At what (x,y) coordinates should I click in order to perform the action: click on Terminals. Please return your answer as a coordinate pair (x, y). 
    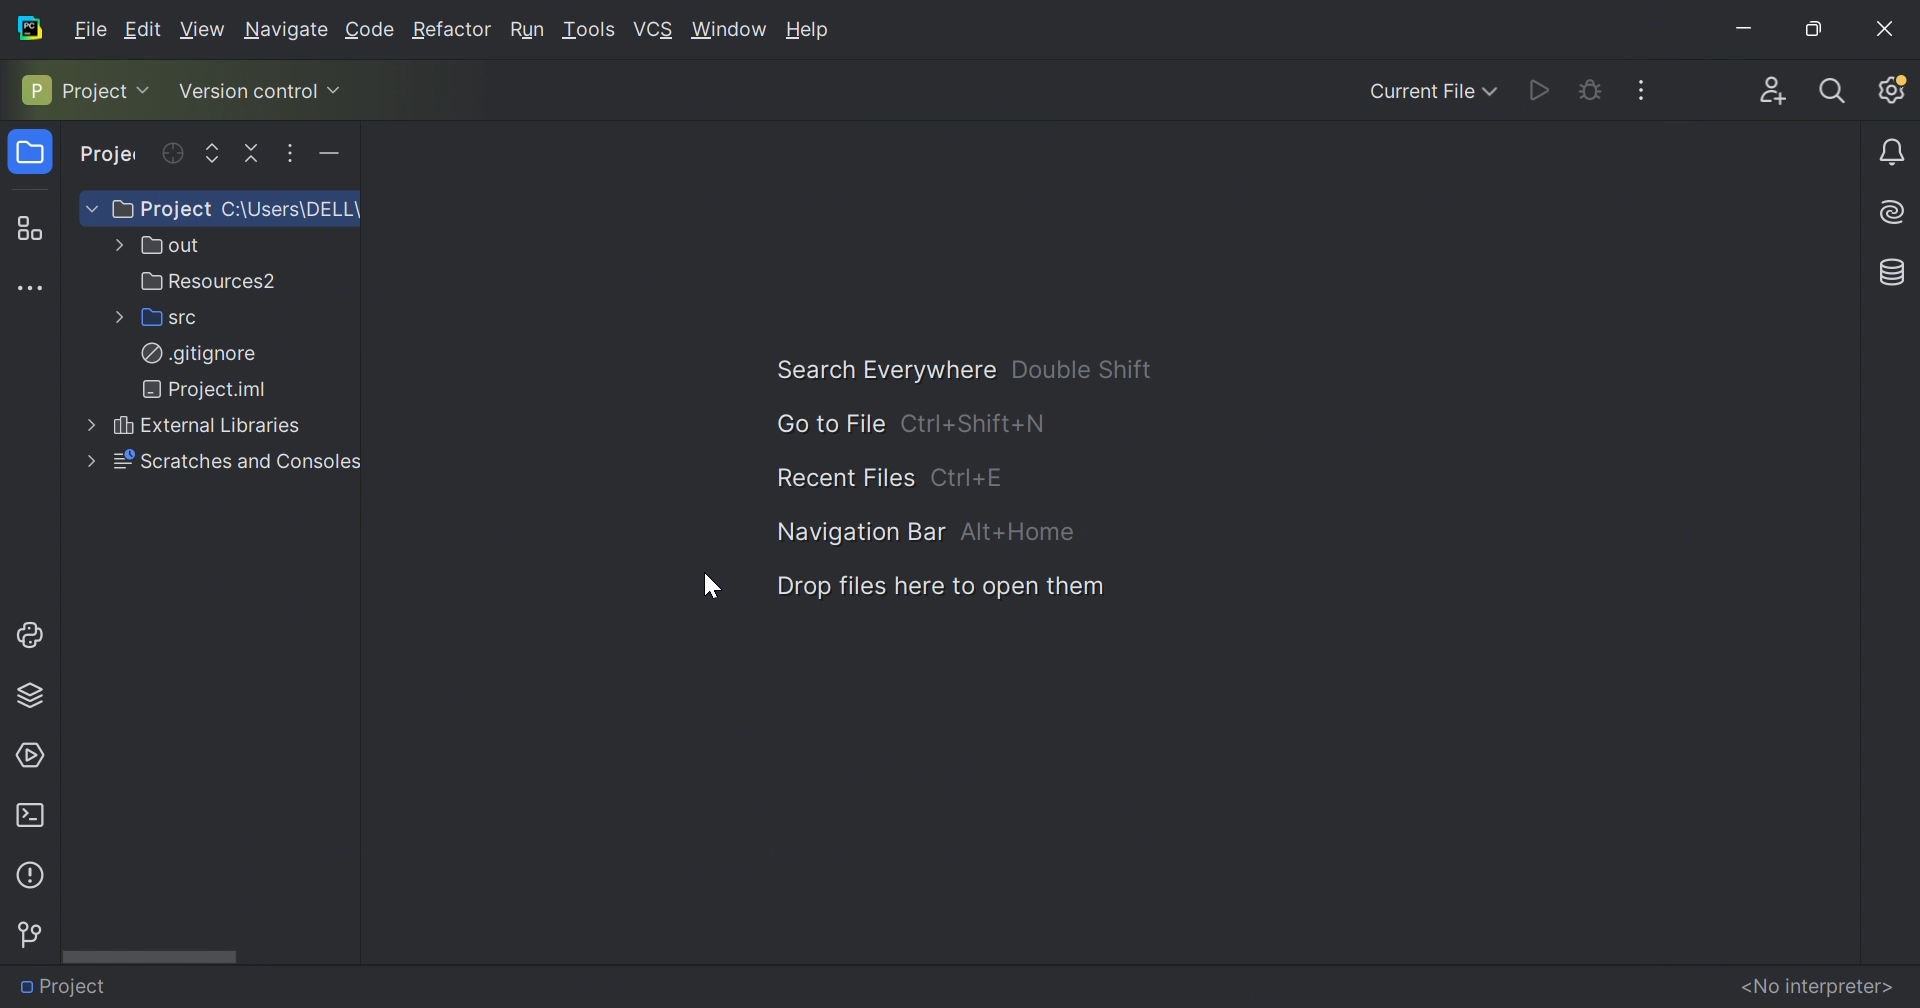
    Looking at the image, I should click on (29, 814).